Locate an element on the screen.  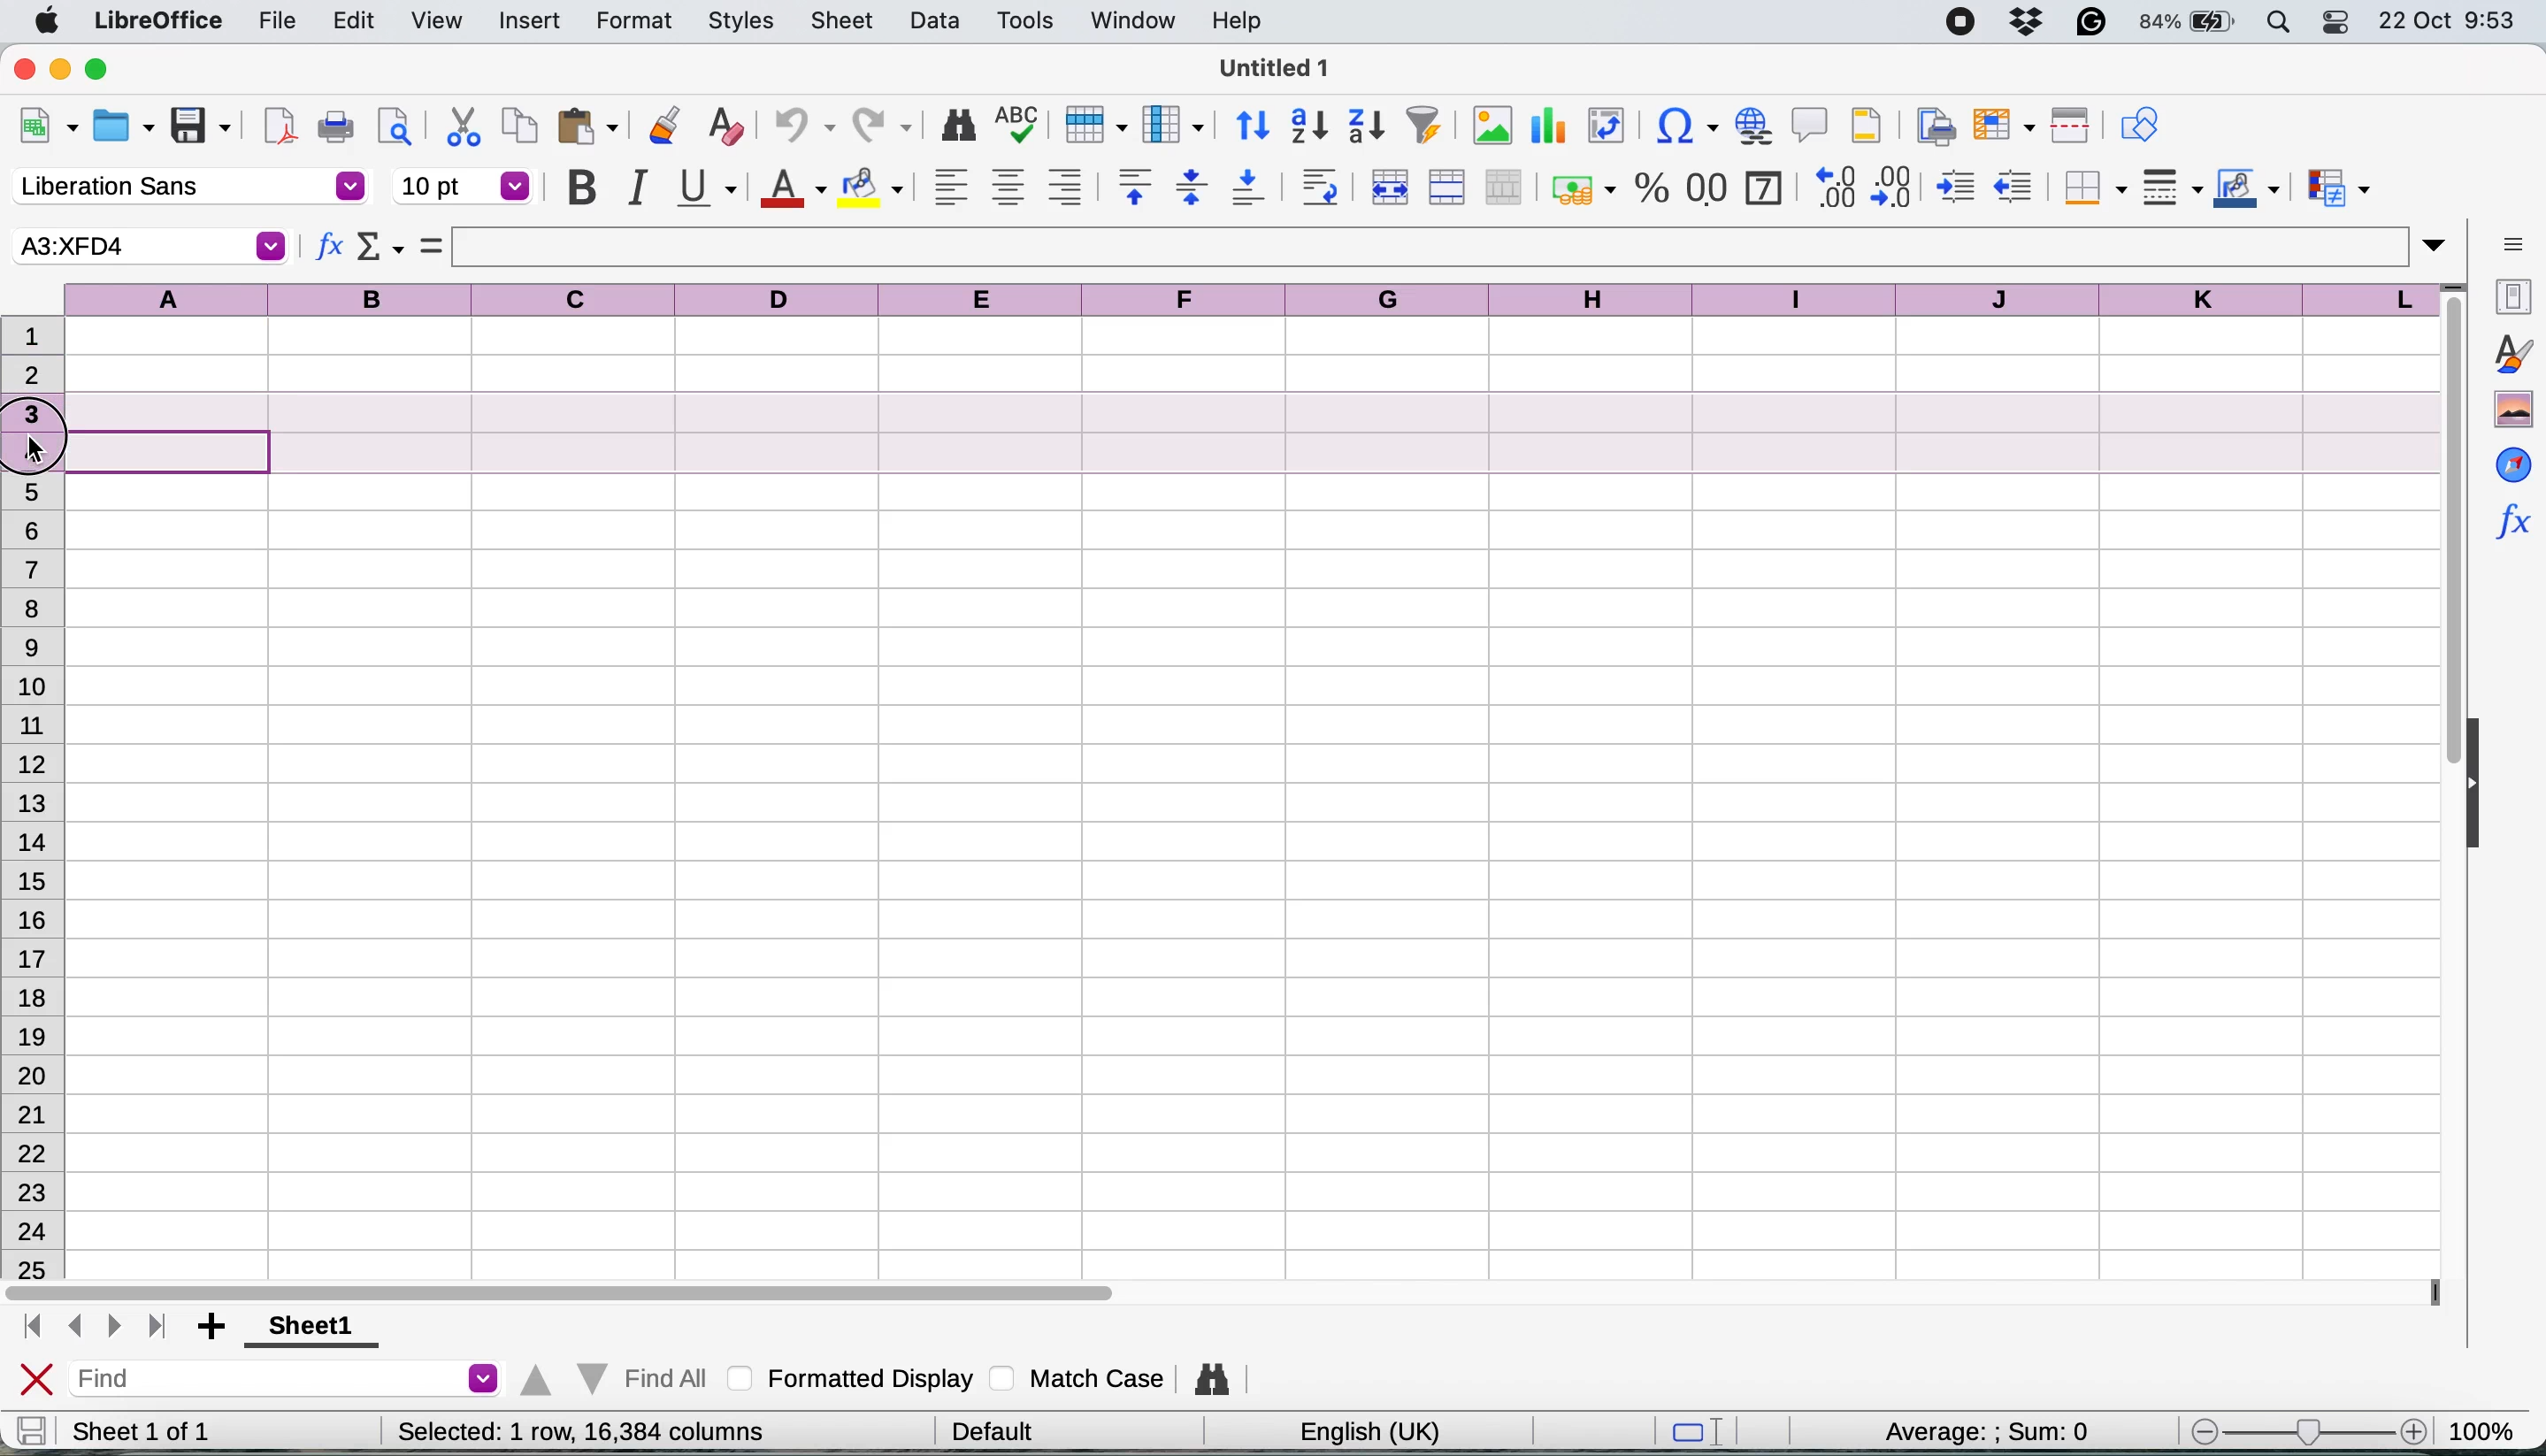
sort is located at coordinates (1254, 123).